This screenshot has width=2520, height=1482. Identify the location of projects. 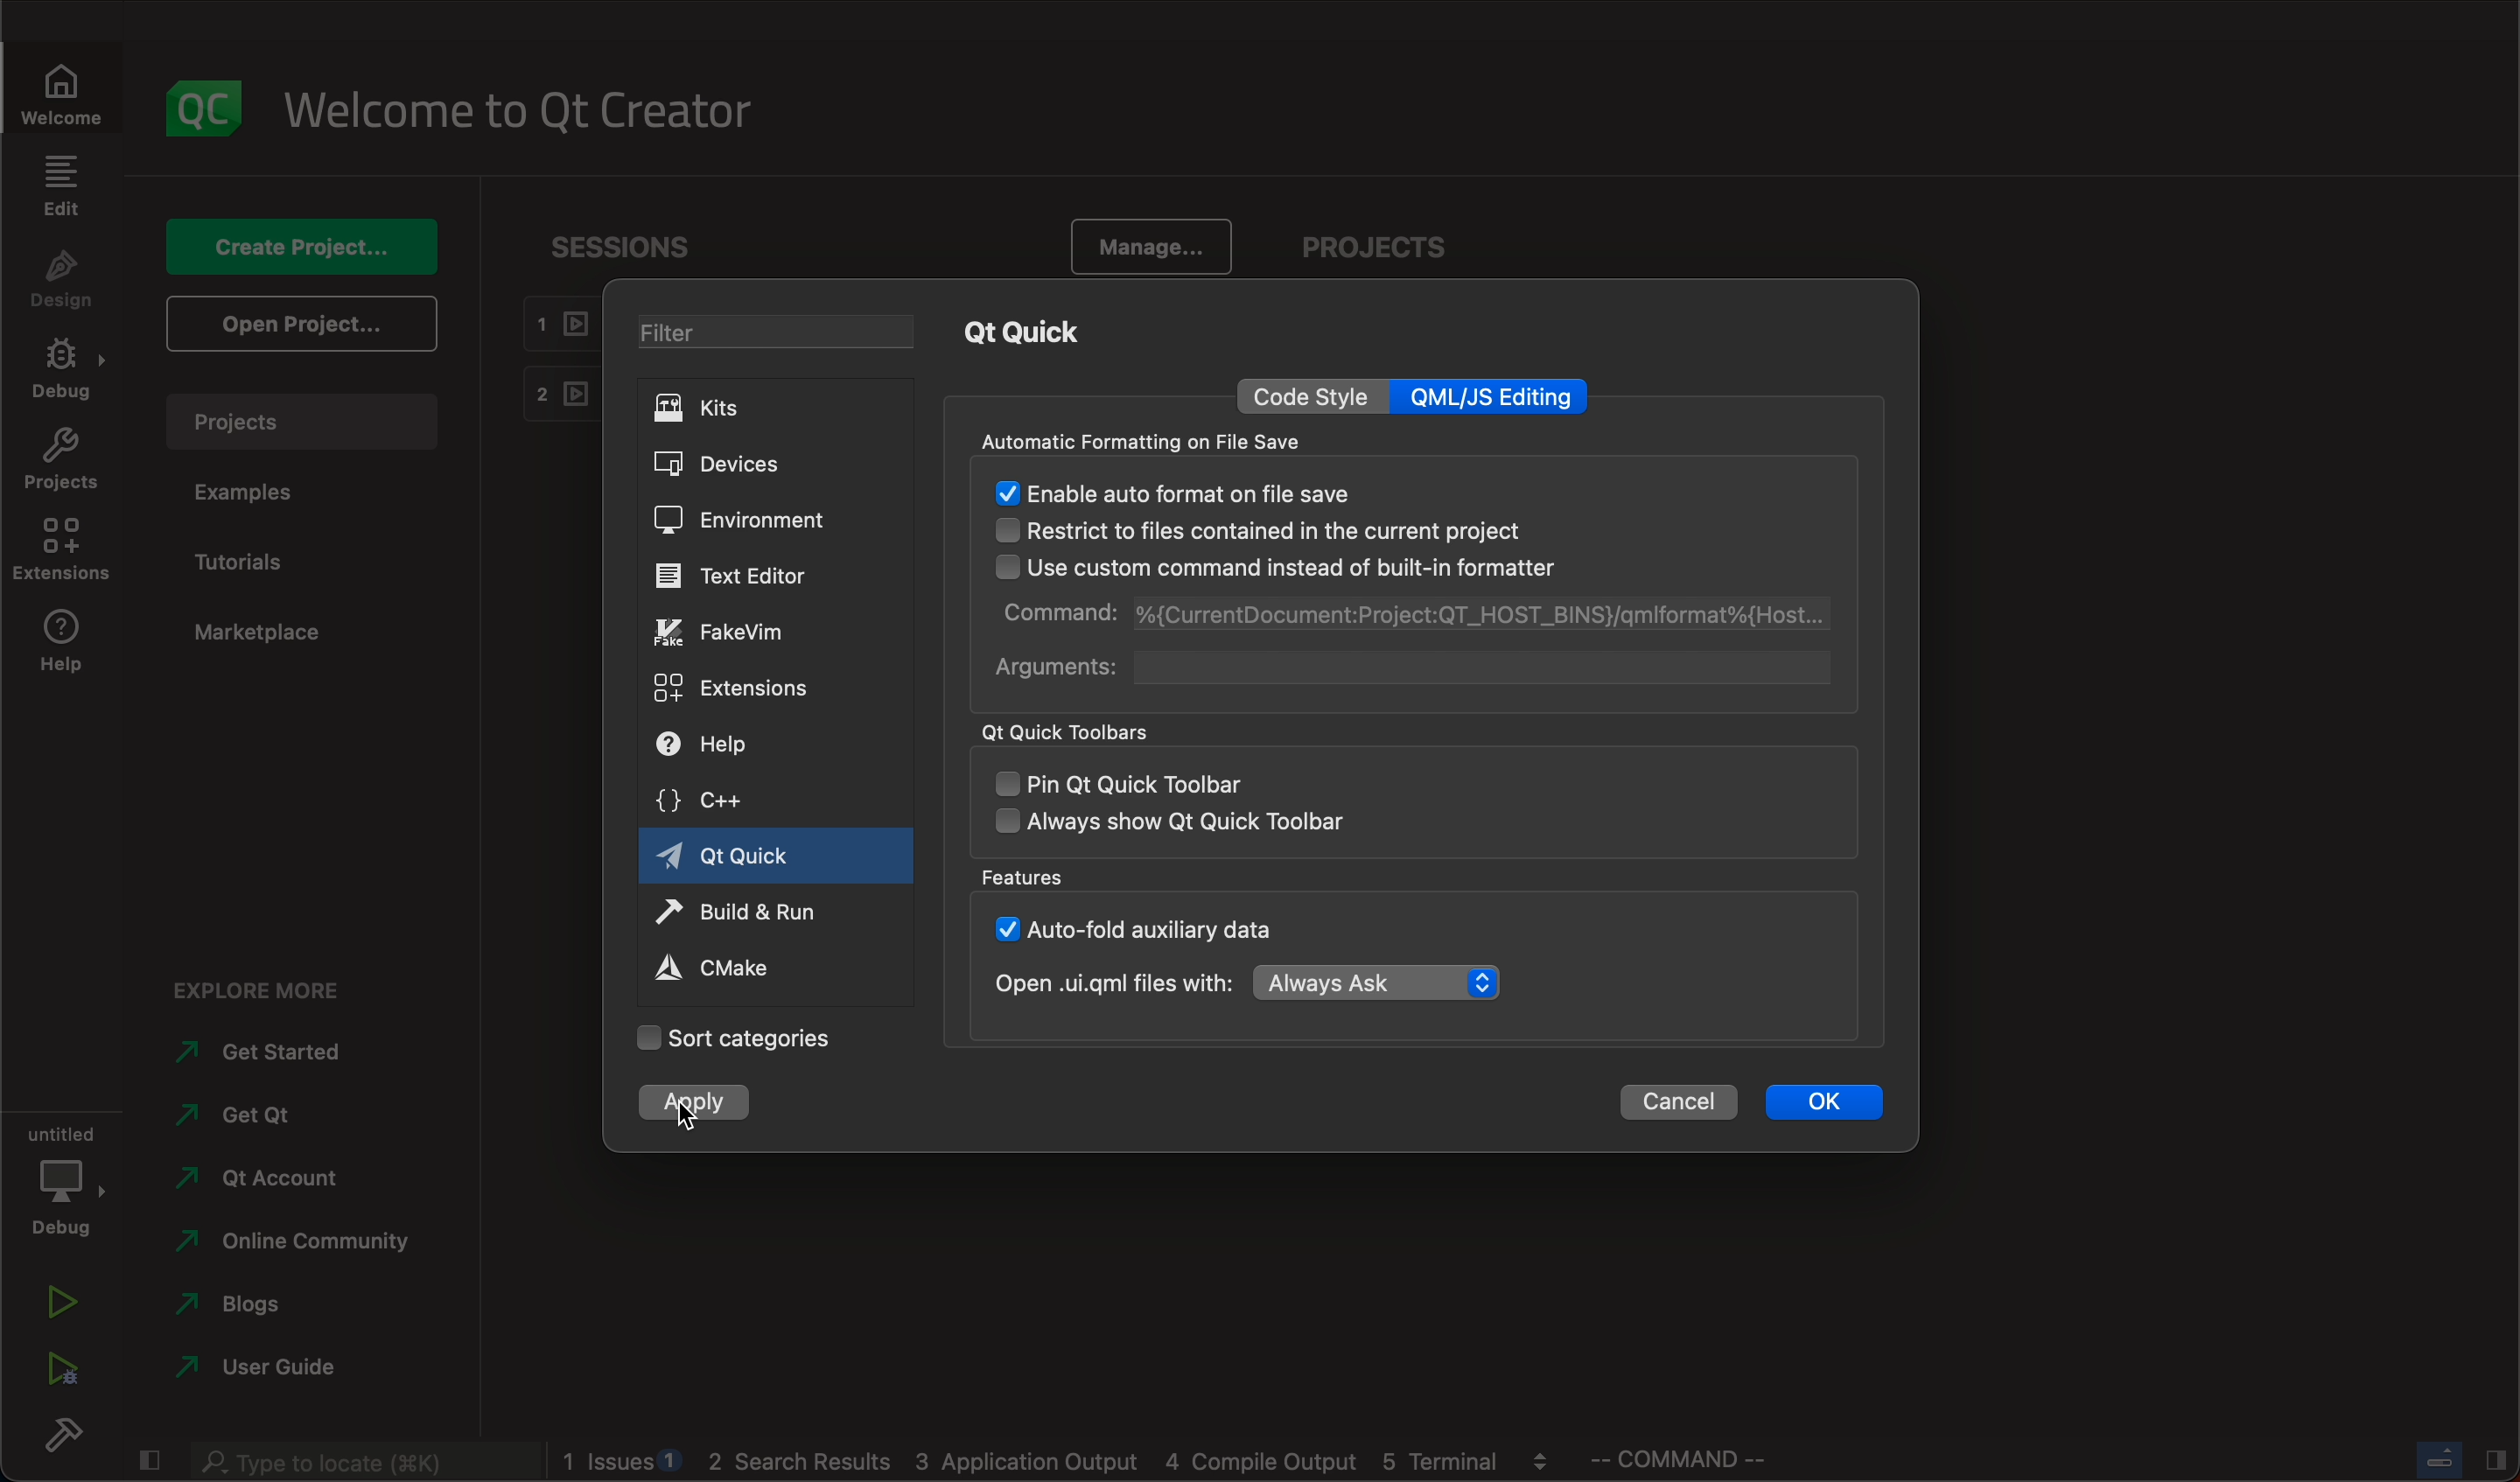
(61, 461).